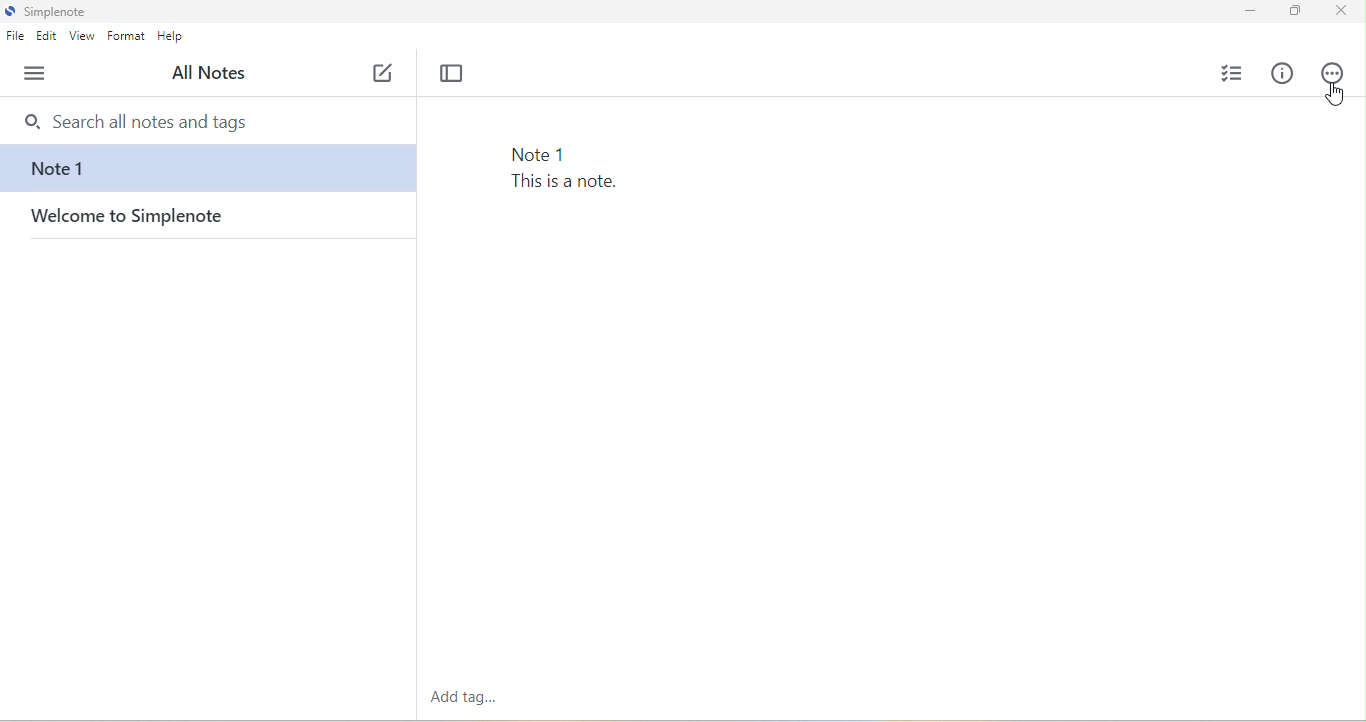 The image size is (1366, 722). What do you see at coordinates (207, 170) in the screenshot?
I see `note 1` at bounding box center [207, 170].